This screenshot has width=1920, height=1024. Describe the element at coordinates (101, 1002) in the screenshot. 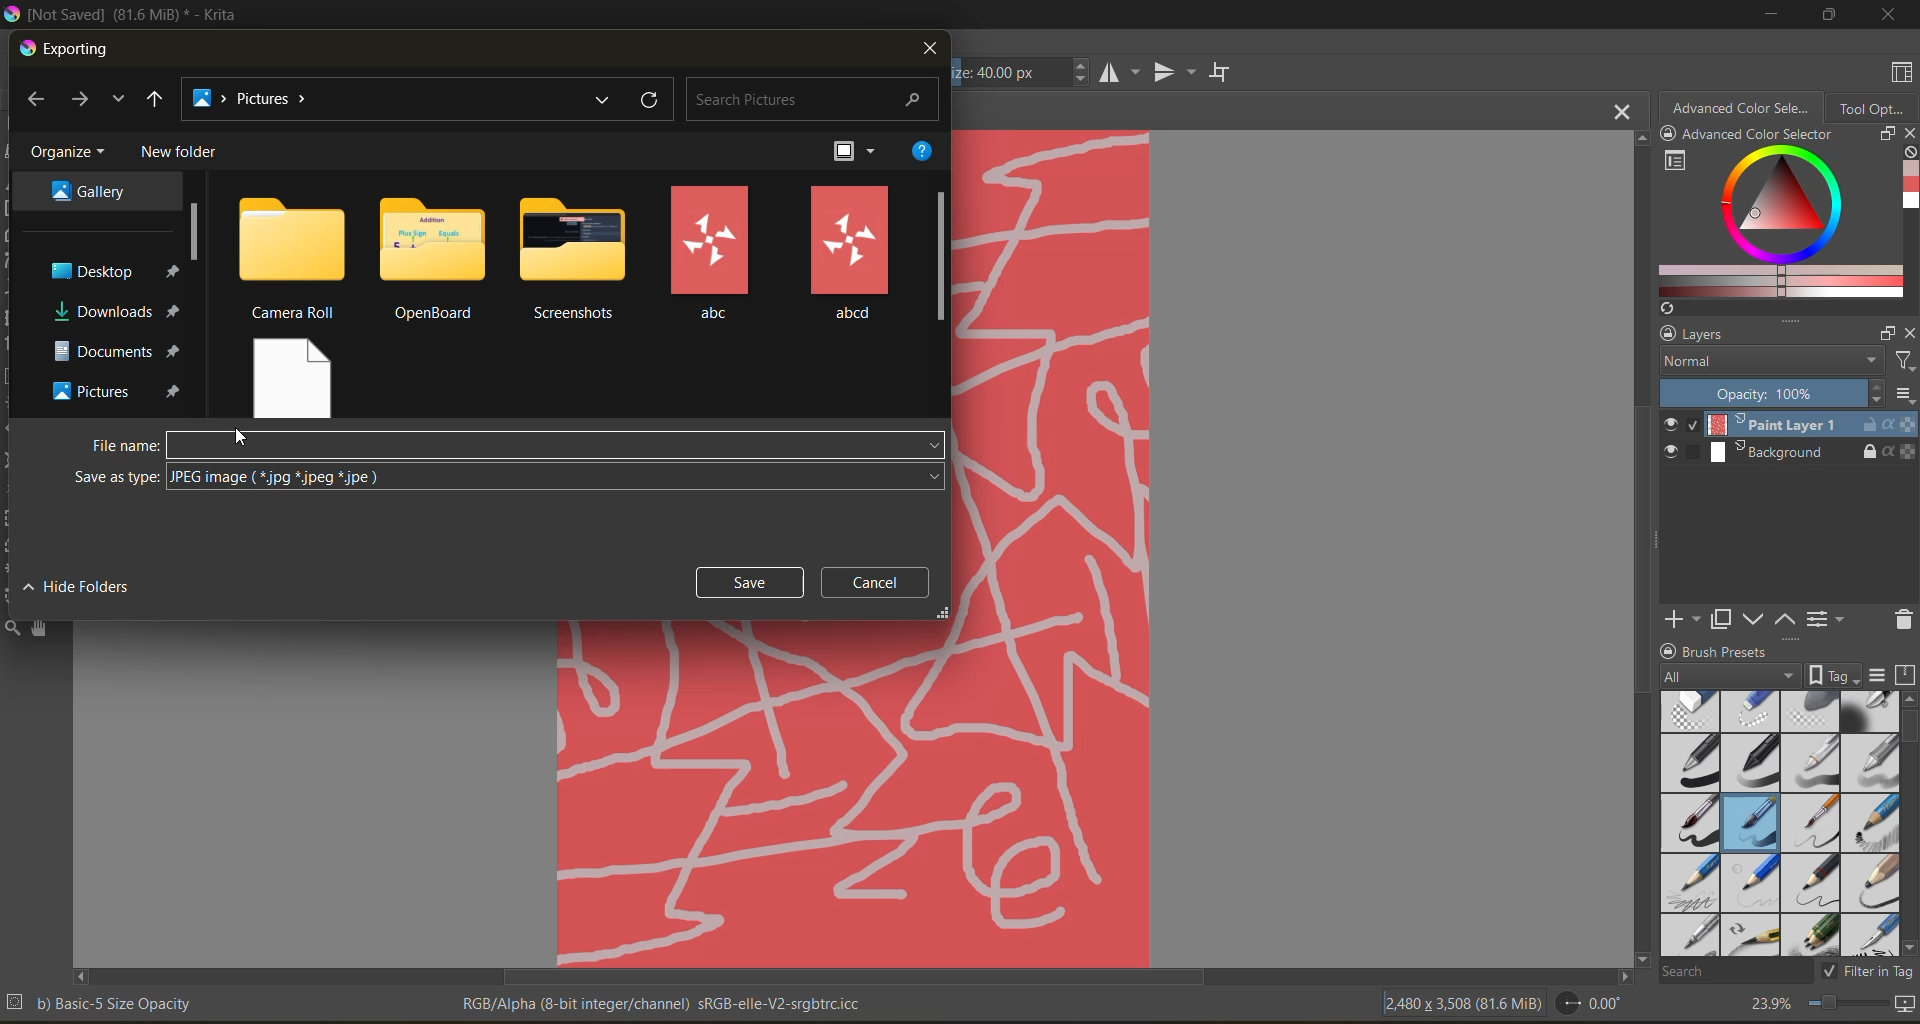

I see `metadata` at that location.